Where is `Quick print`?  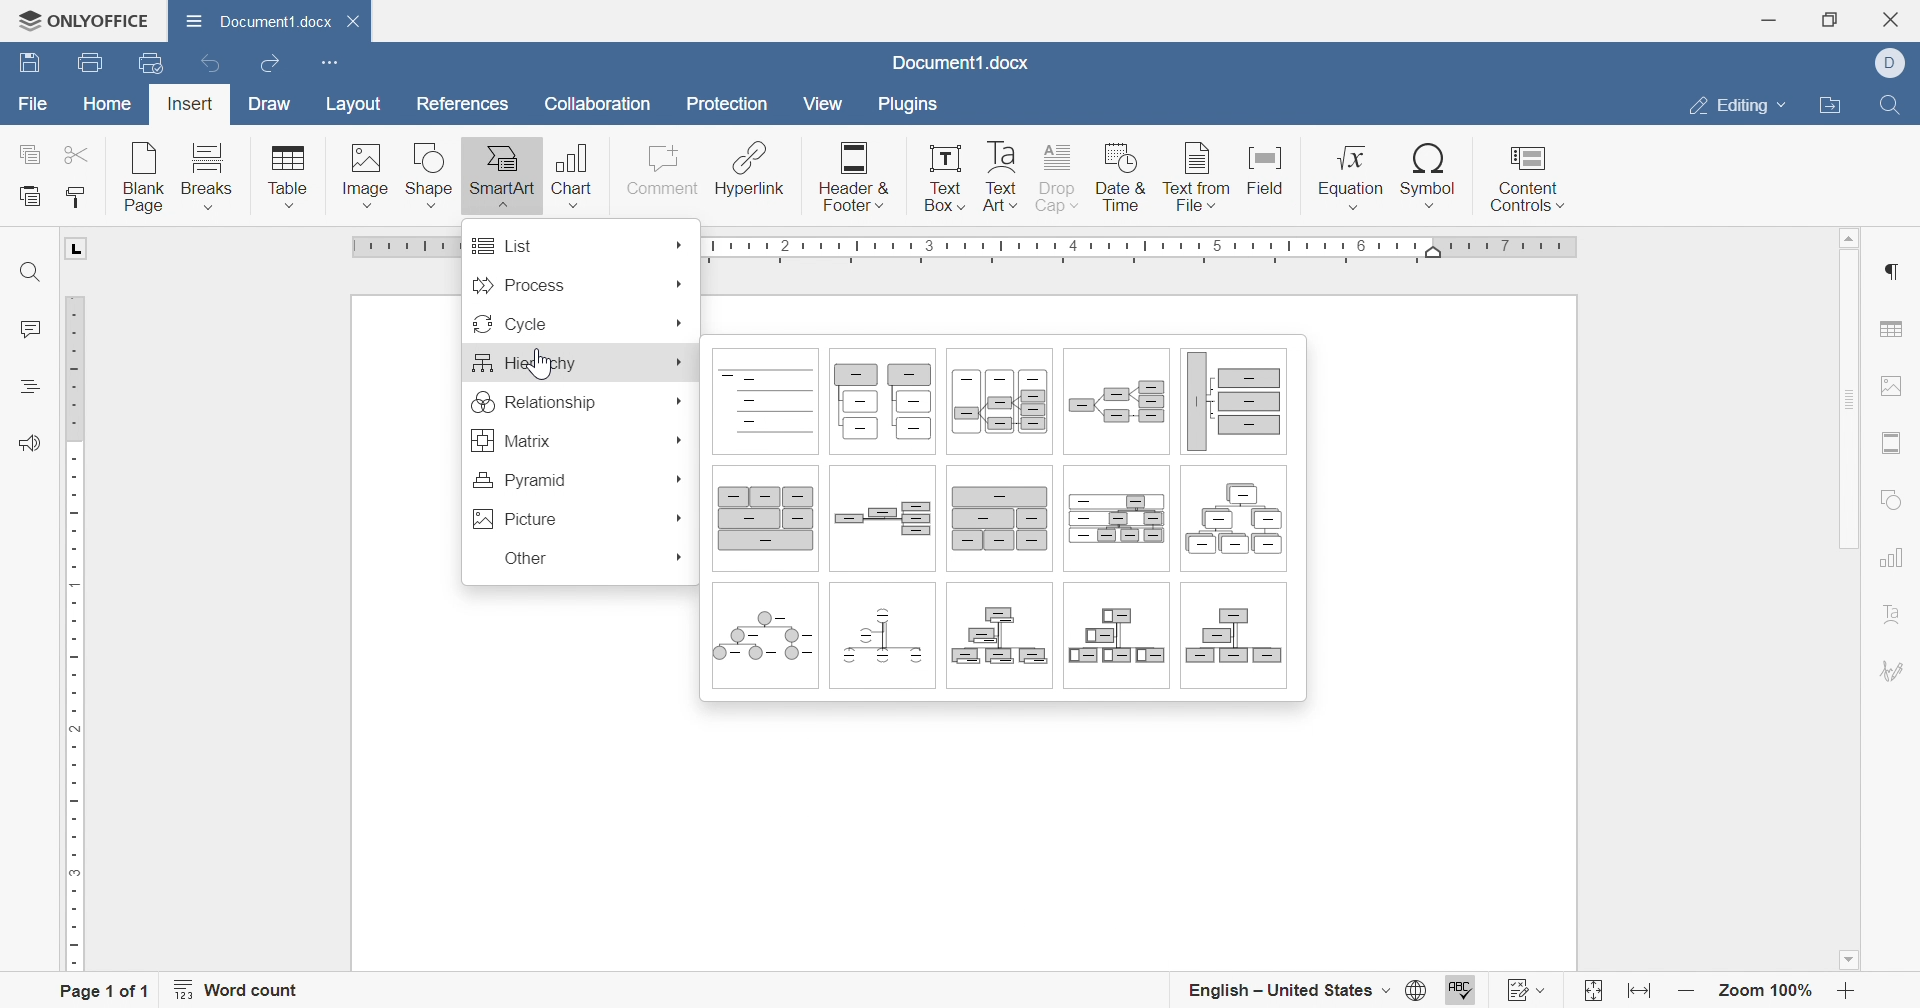
Quick print is located at coordinates (153, 65).